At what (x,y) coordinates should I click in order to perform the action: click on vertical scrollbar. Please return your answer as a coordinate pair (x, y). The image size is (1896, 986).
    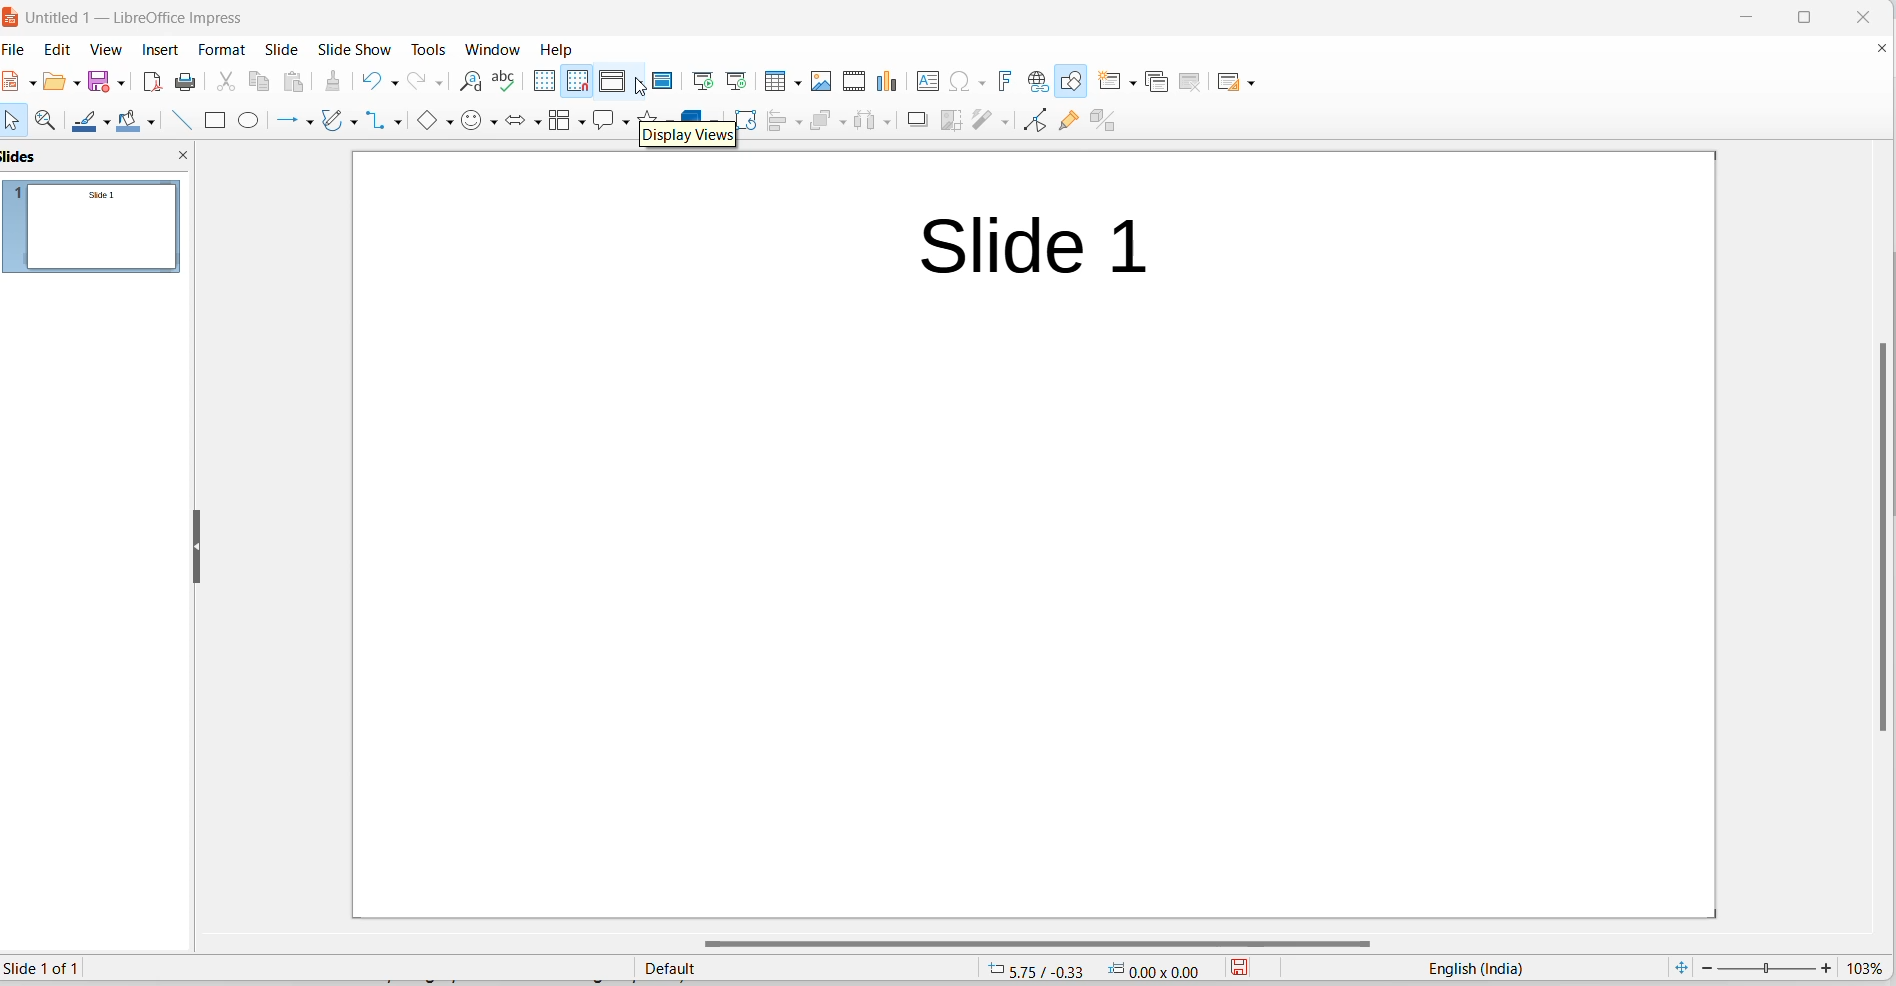
    Looking at the image, I should click on (1878, 536).